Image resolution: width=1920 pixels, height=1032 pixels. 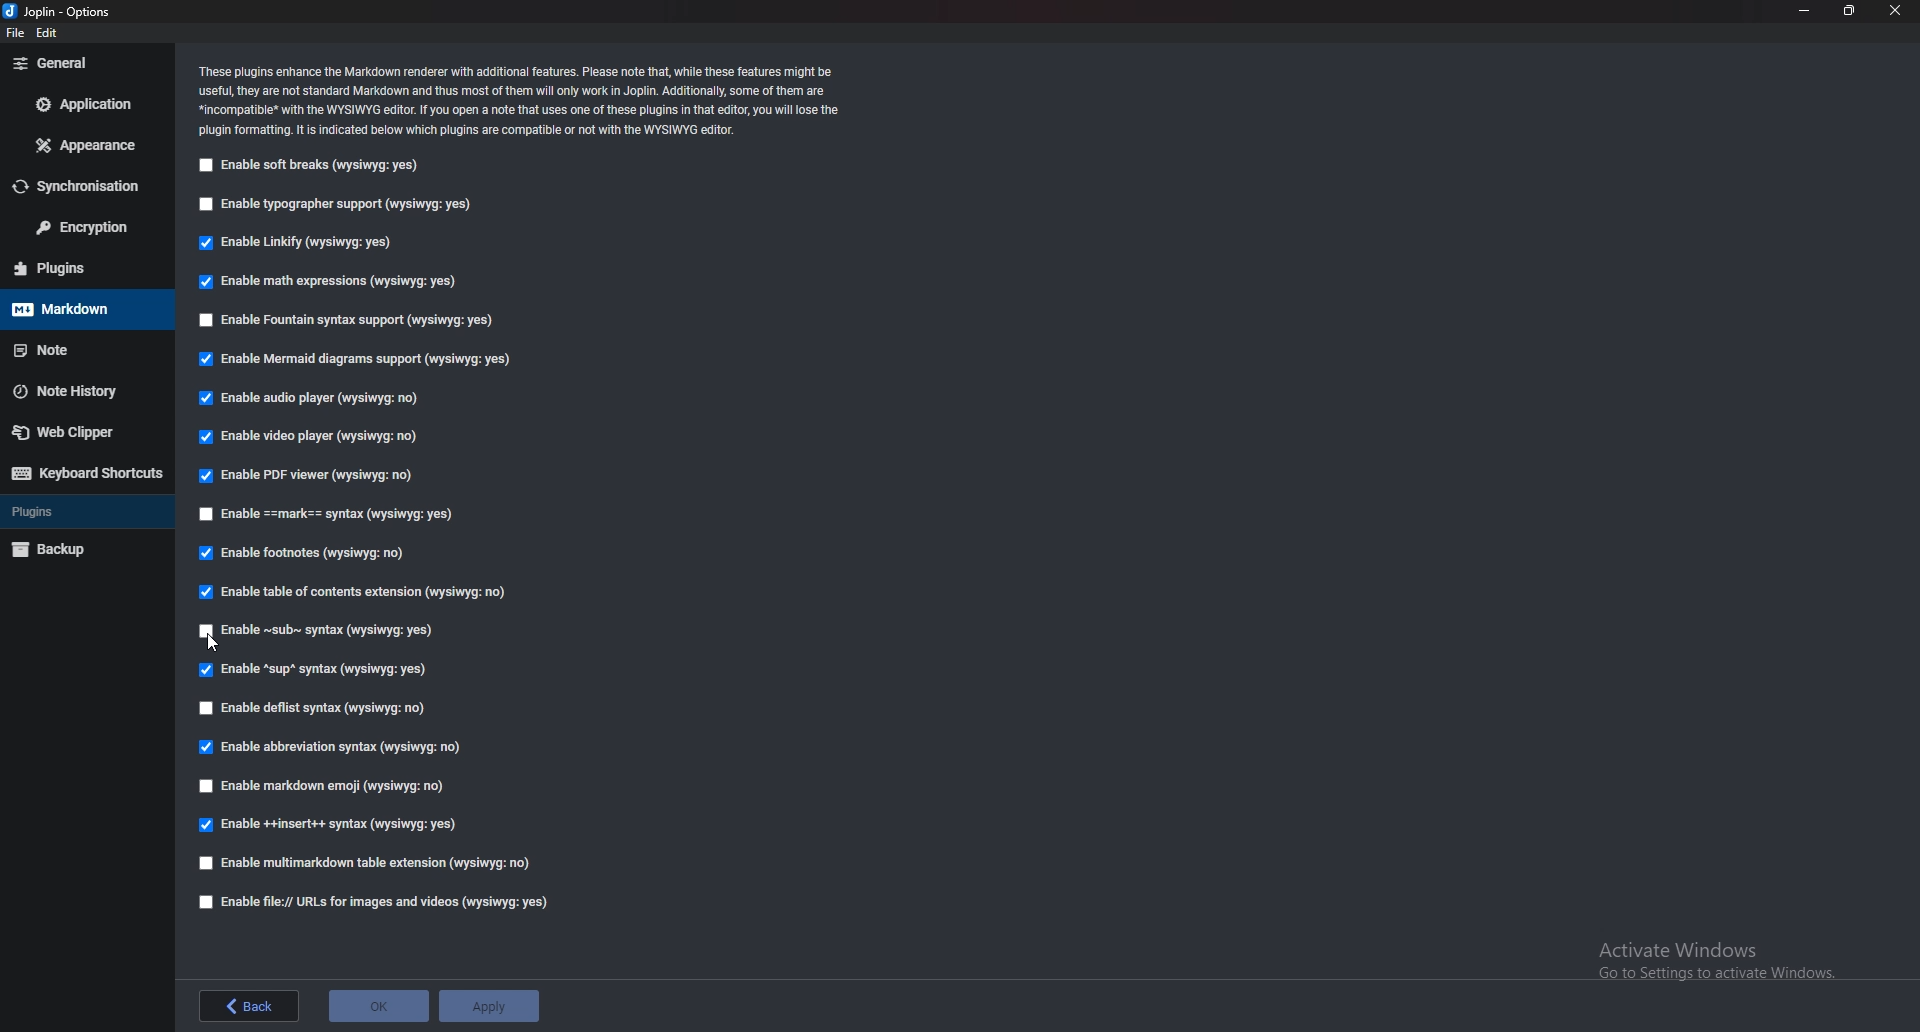 What do you see at coordinates (80, 550) in the screenshot?
I see `Backup` at bounding box center [80, 550].